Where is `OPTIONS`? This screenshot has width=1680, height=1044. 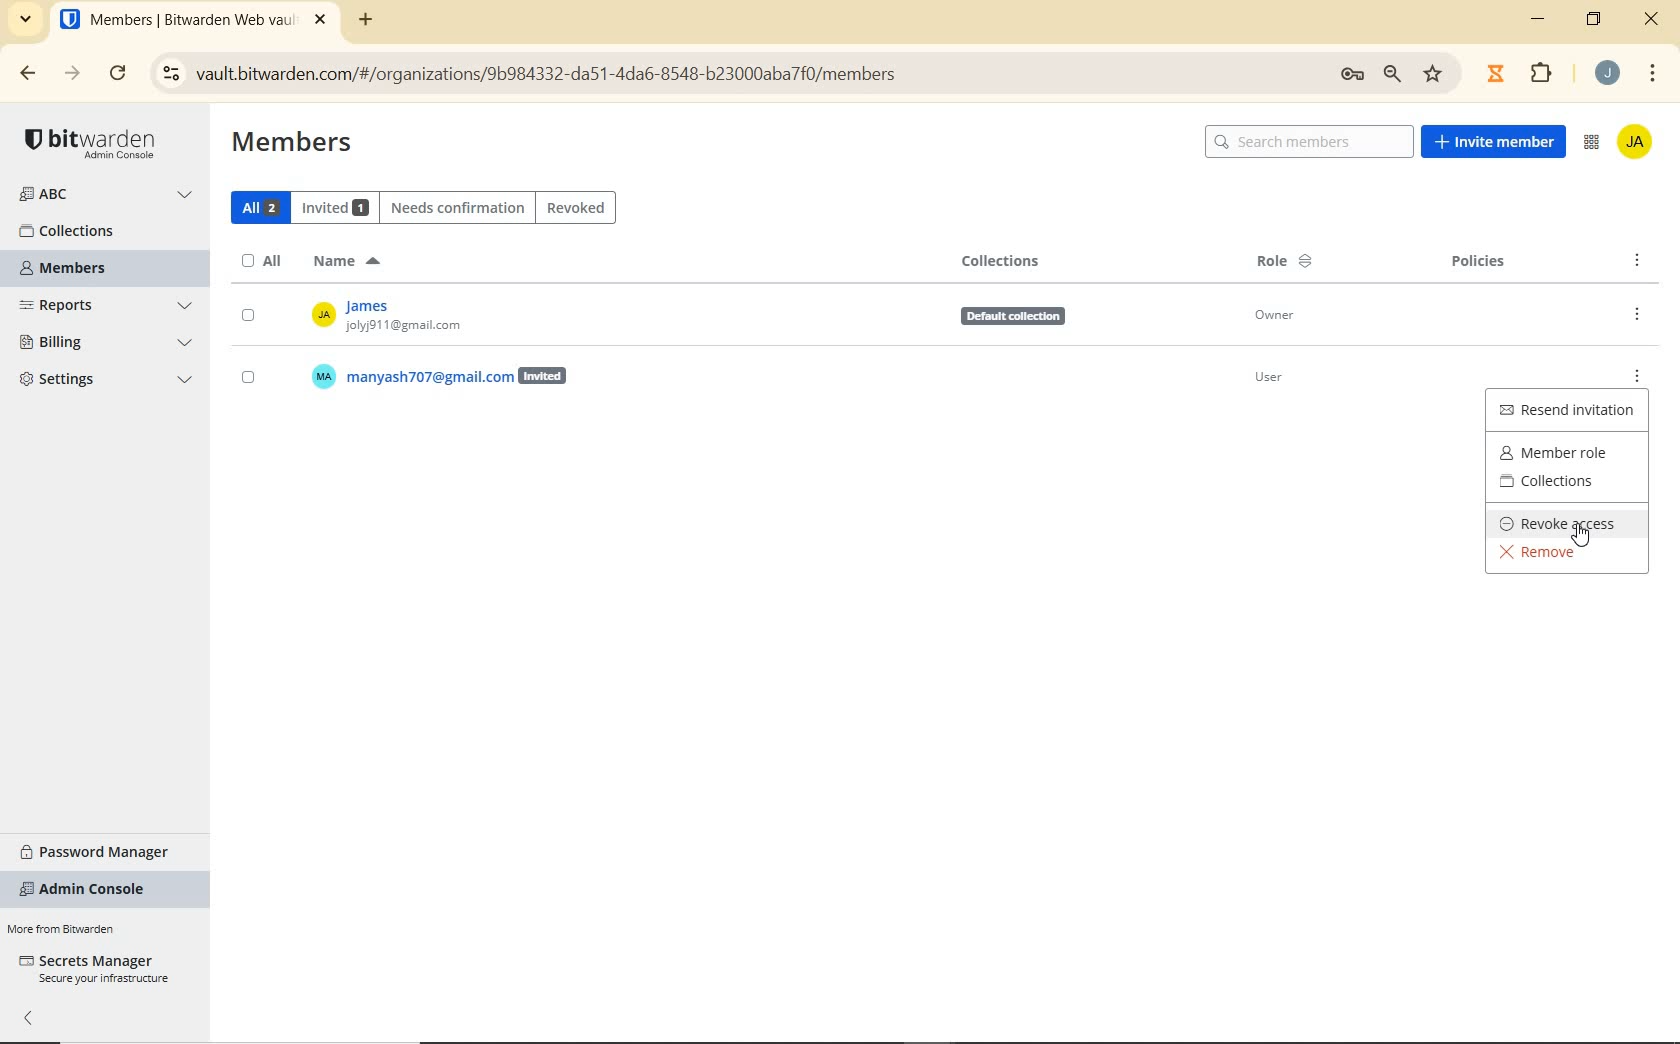 OPTIONS is located at coordinates (1641, 261).